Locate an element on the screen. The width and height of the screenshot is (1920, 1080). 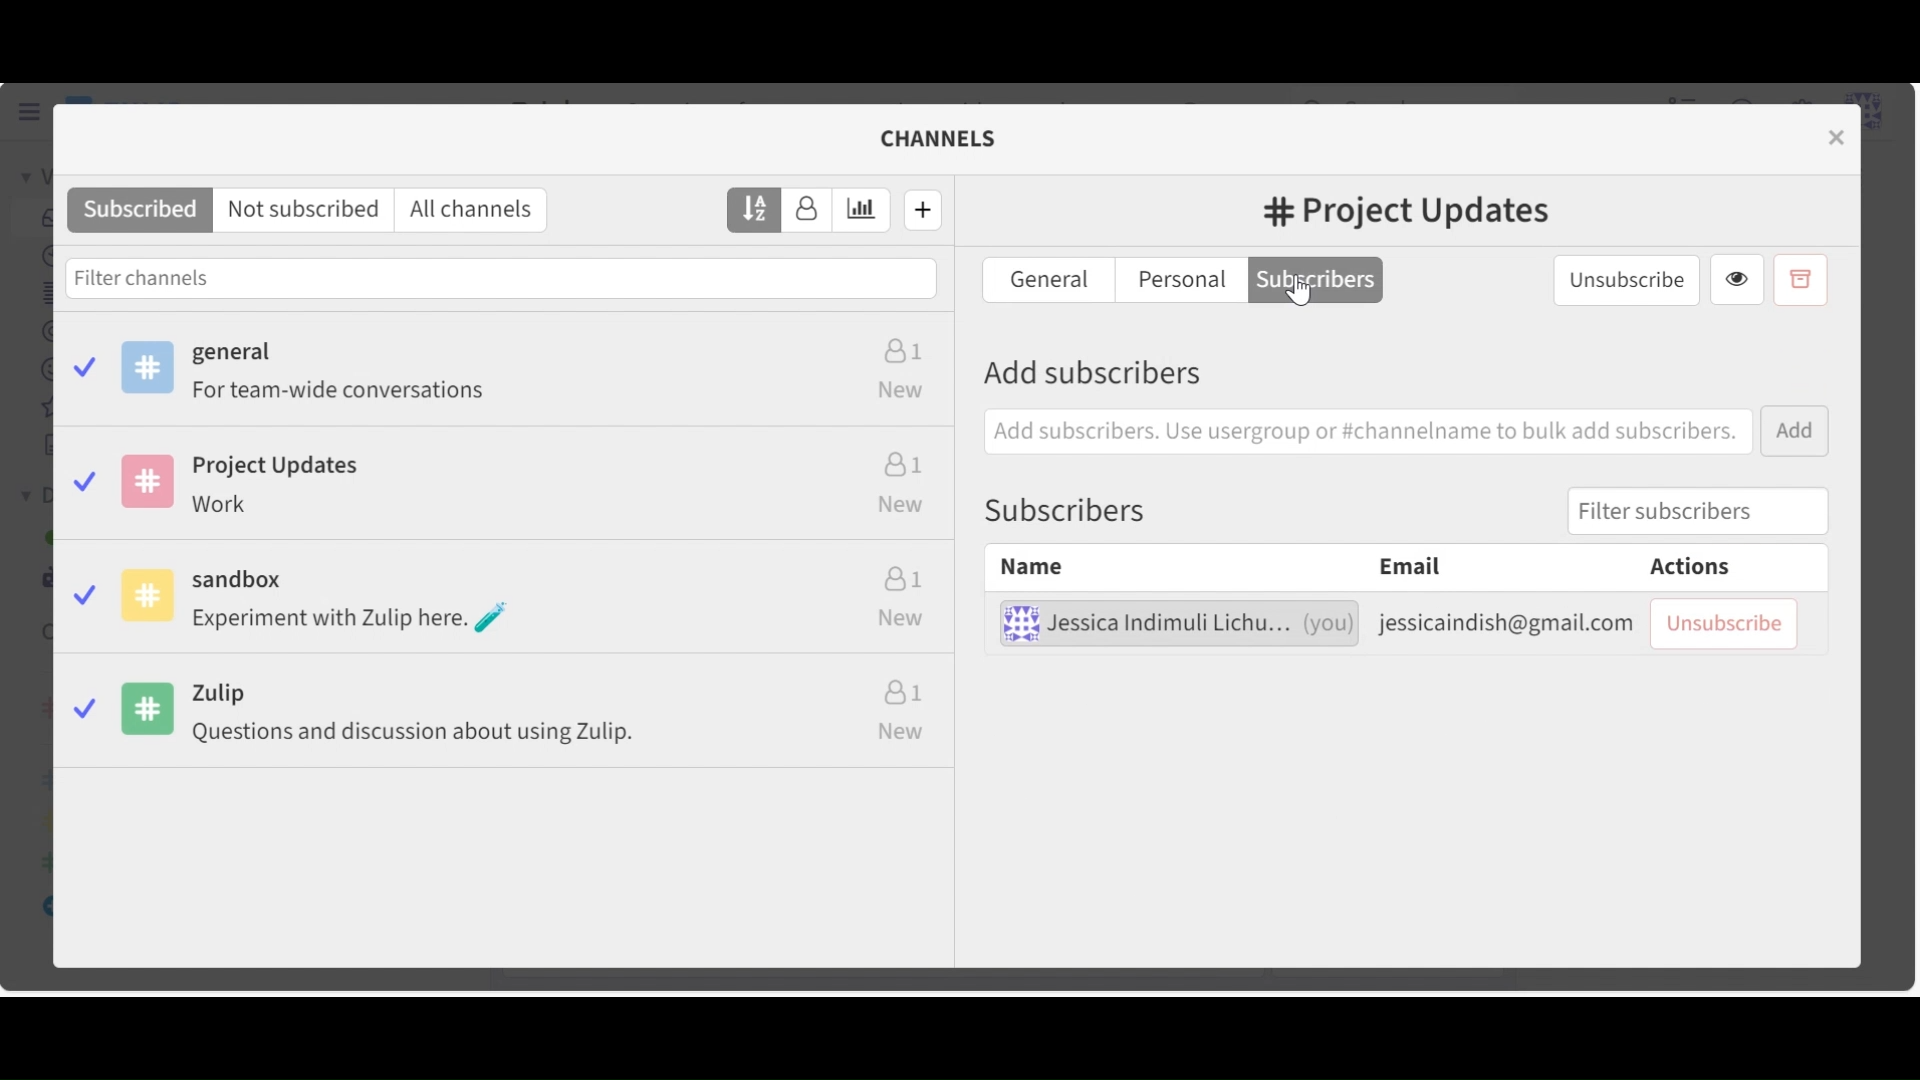
Cursor is located at coordinates (1304, 295).